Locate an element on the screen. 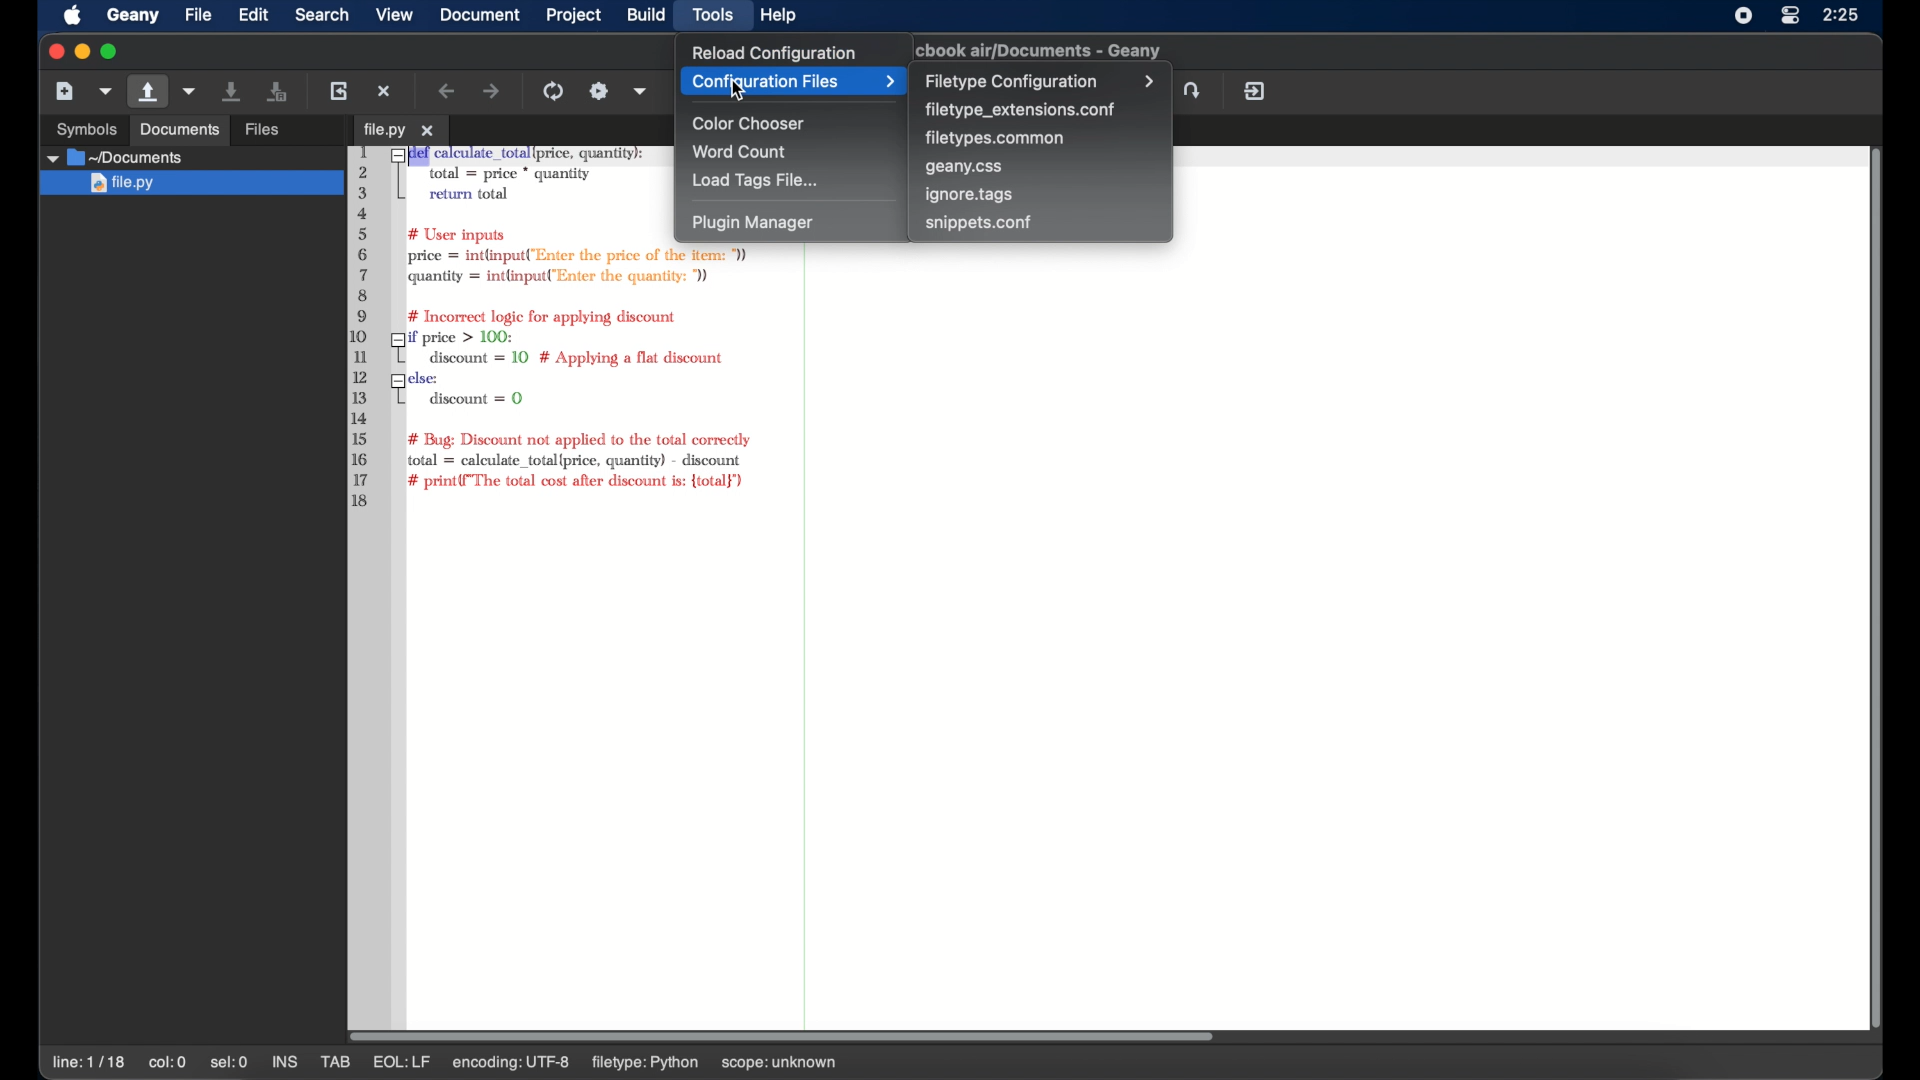 The width and height of the screenshot is (1920, 1080). geany is located at coordinates (133, 16).